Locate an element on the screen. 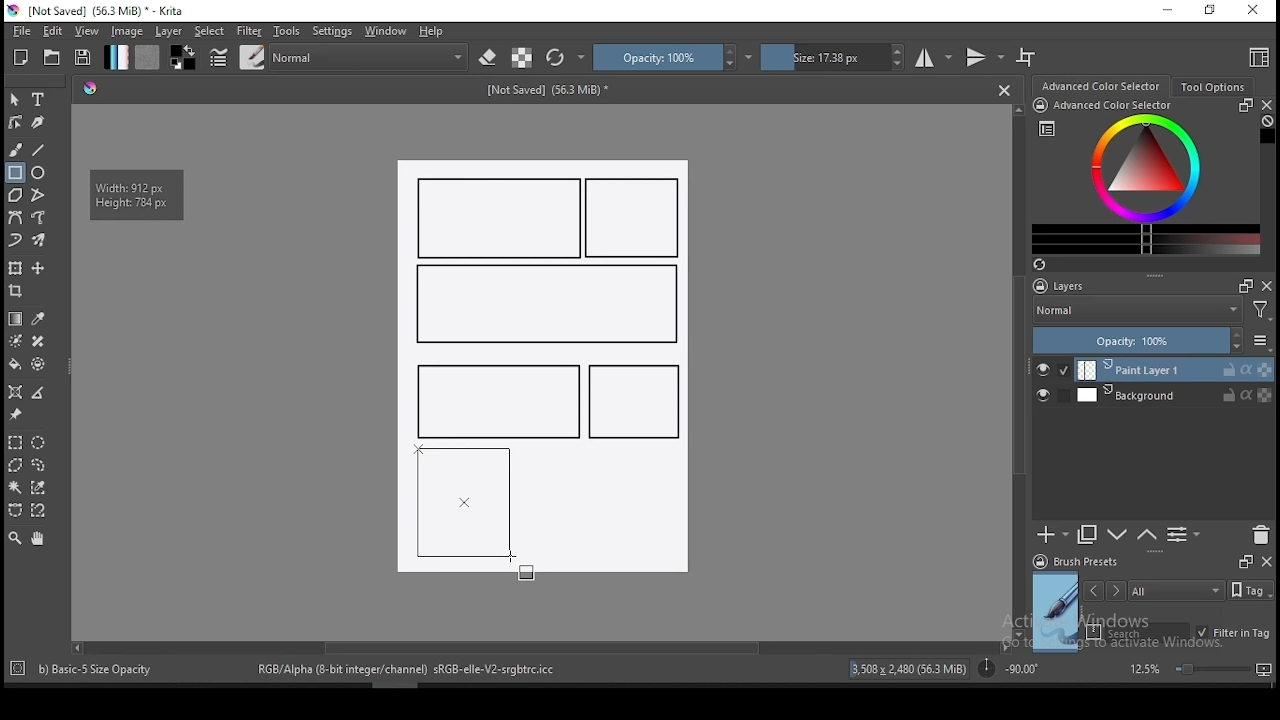  text tool is located at coordinates (39, 100).